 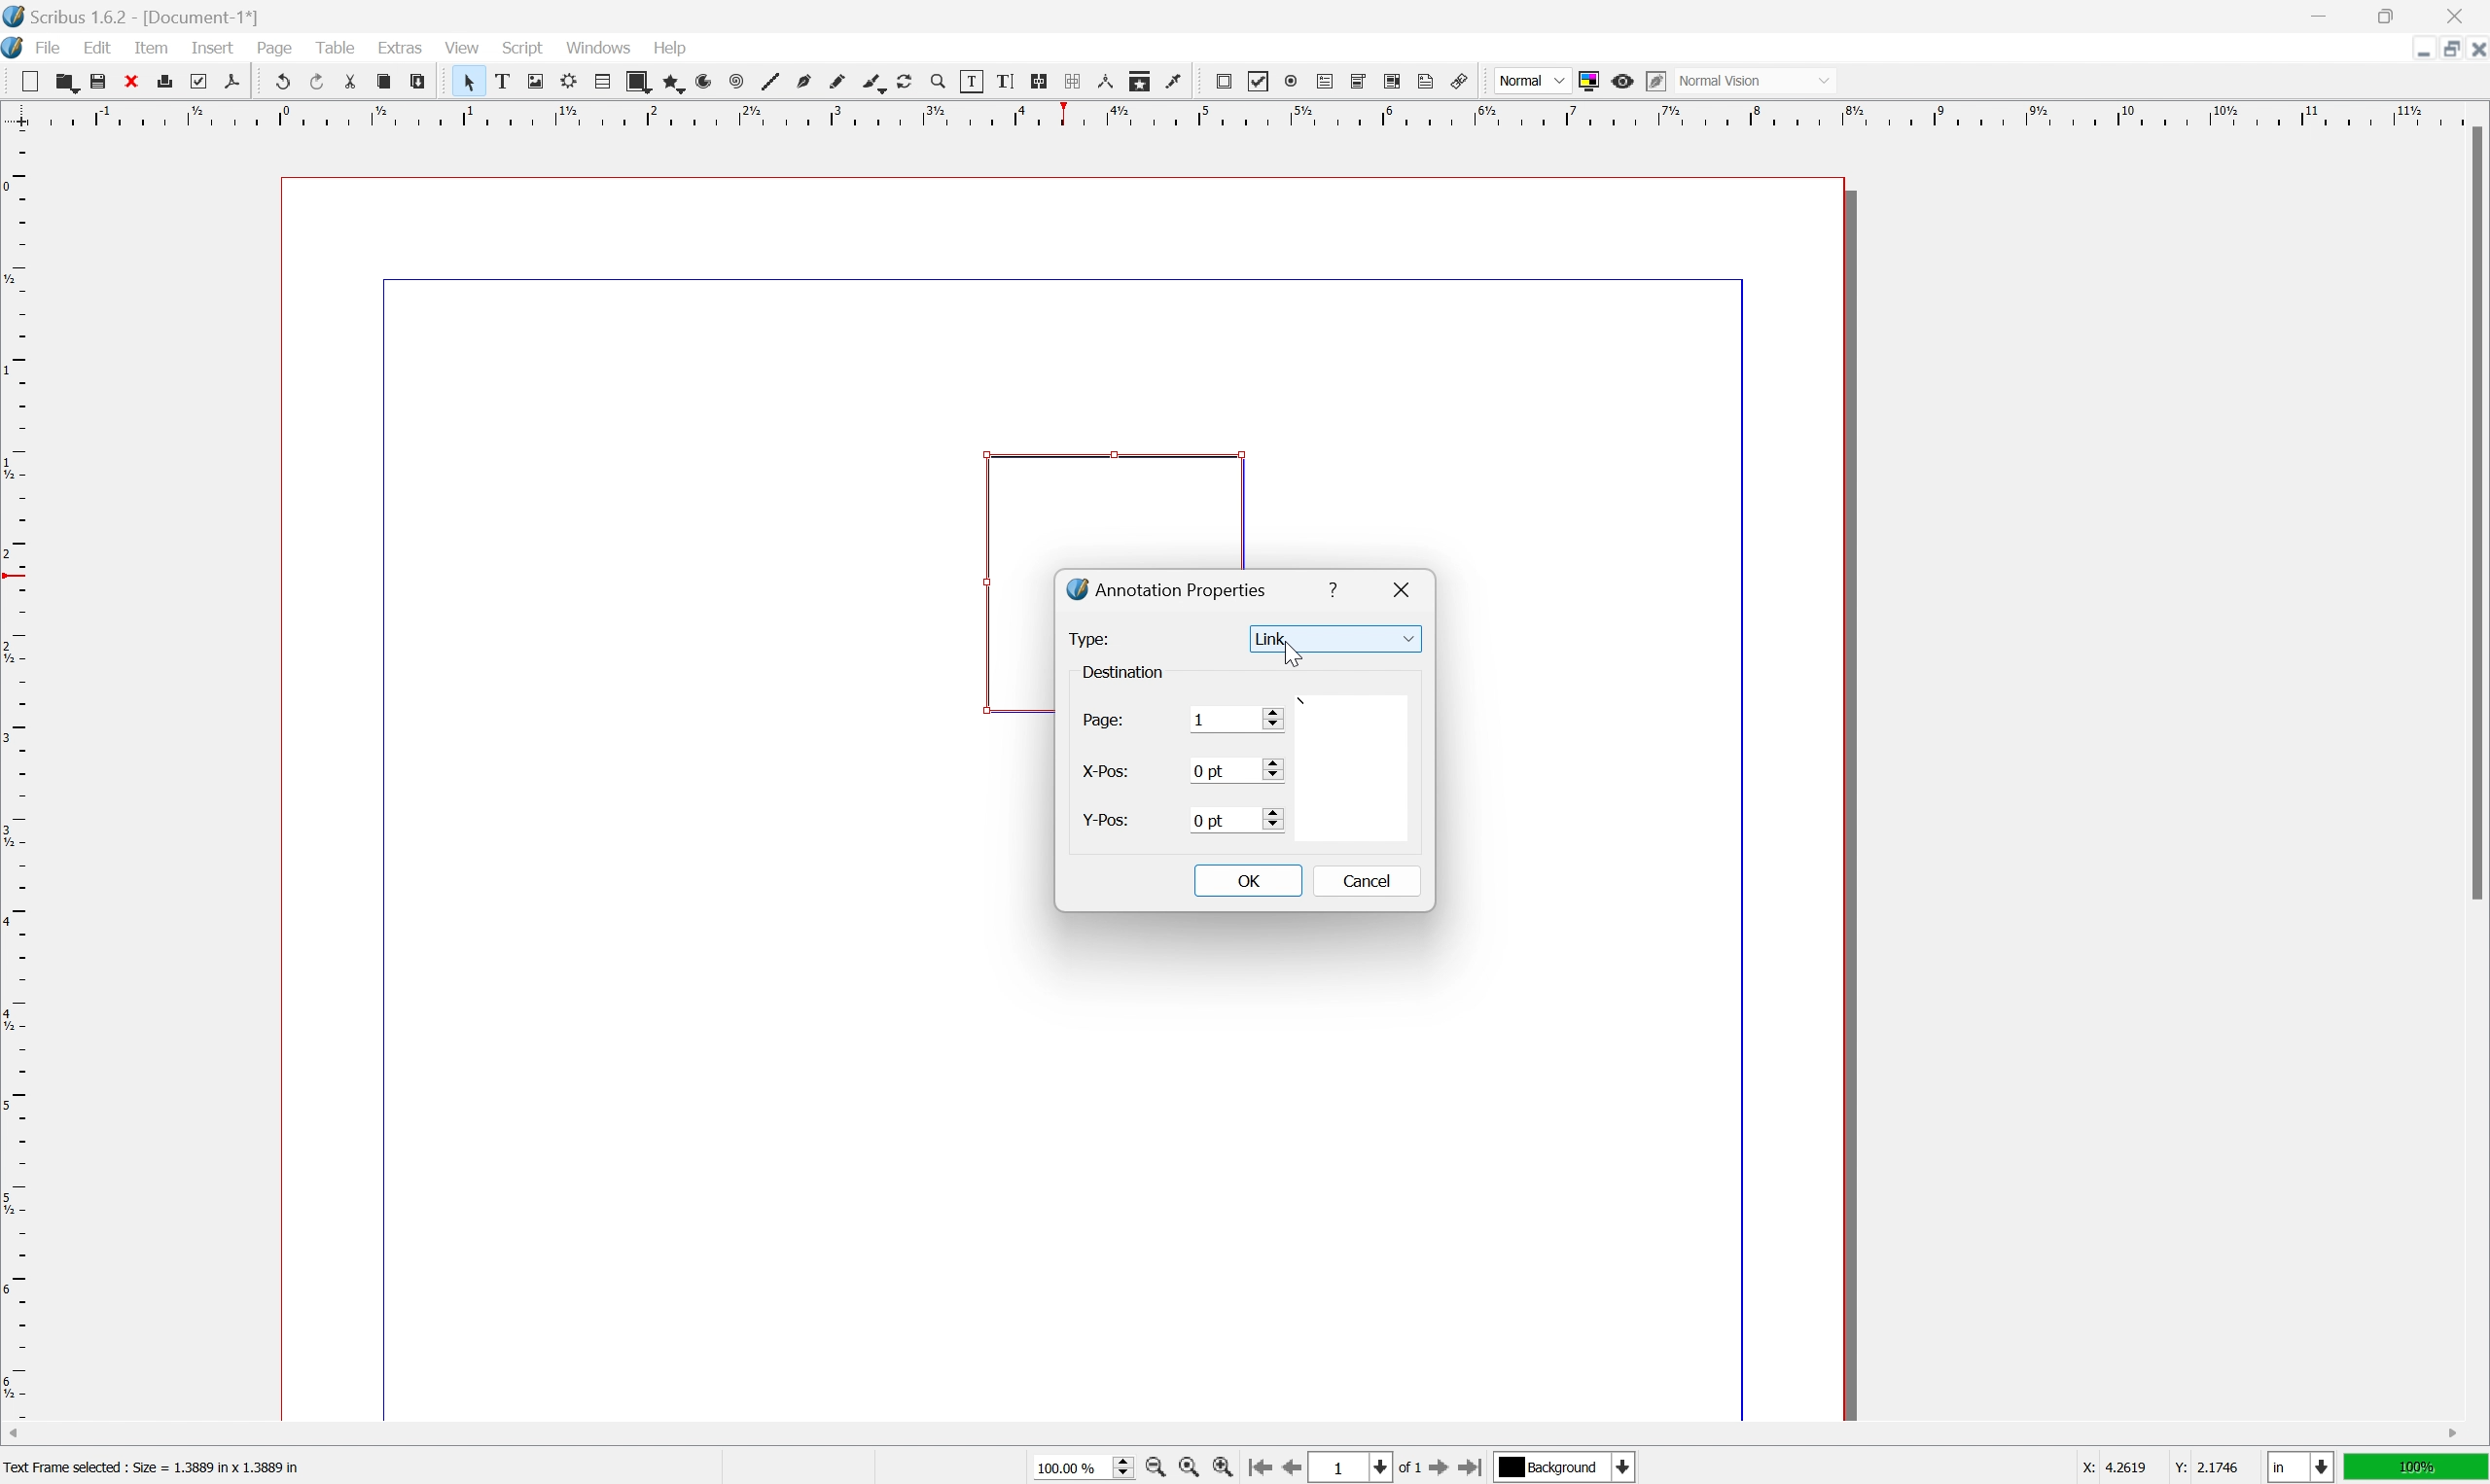 What do you see at coordinates (1754, 80) in the screenshot?
I see `normal vision` at bounding box center [1754, 80].